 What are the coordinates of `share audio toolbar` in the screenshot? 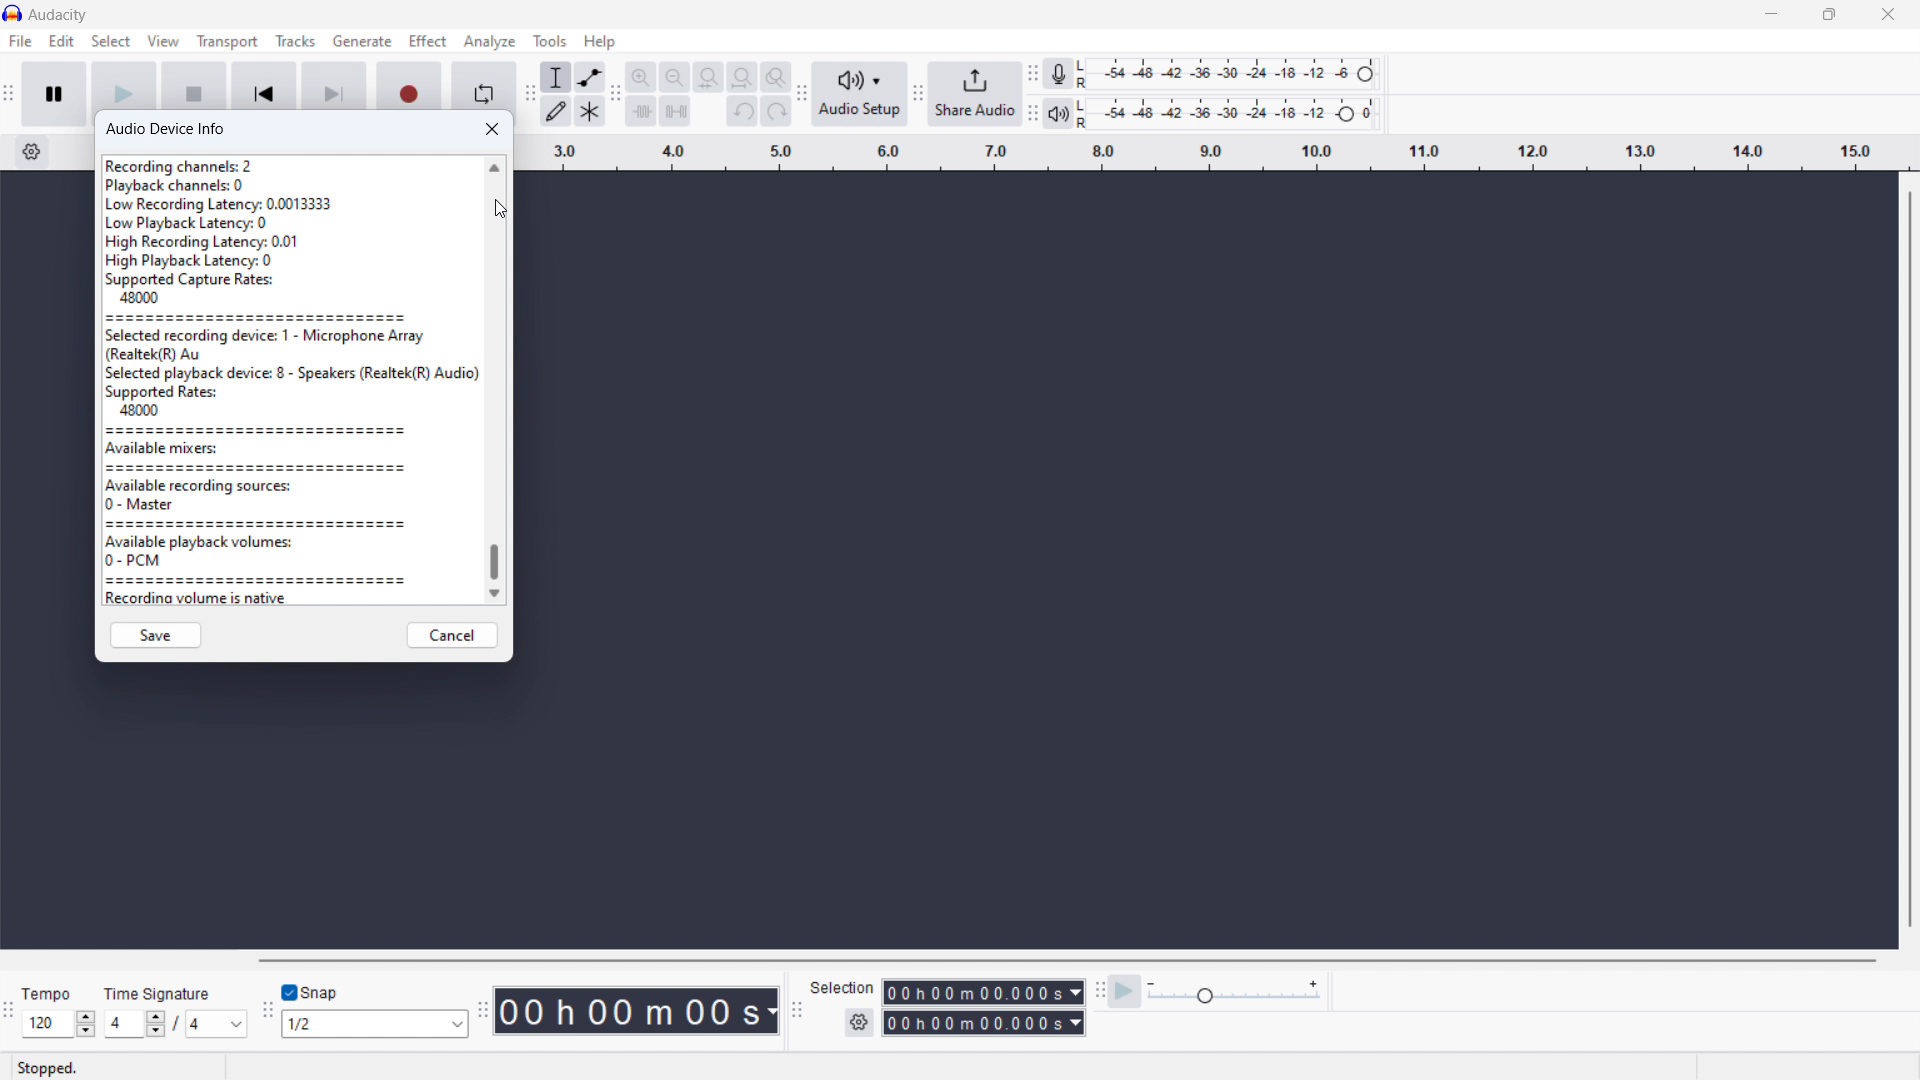 It's located at (920, 94).